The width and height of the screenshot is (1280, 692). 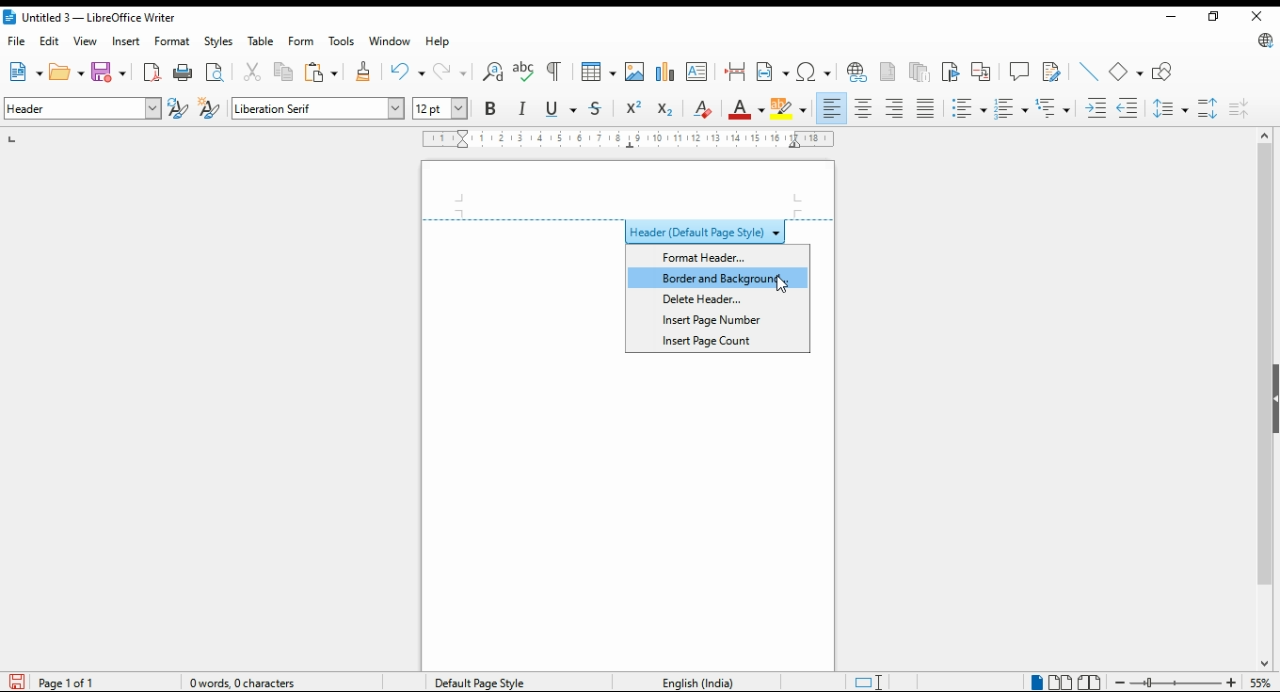 I want to click on dit, so click(x=51, y=41).